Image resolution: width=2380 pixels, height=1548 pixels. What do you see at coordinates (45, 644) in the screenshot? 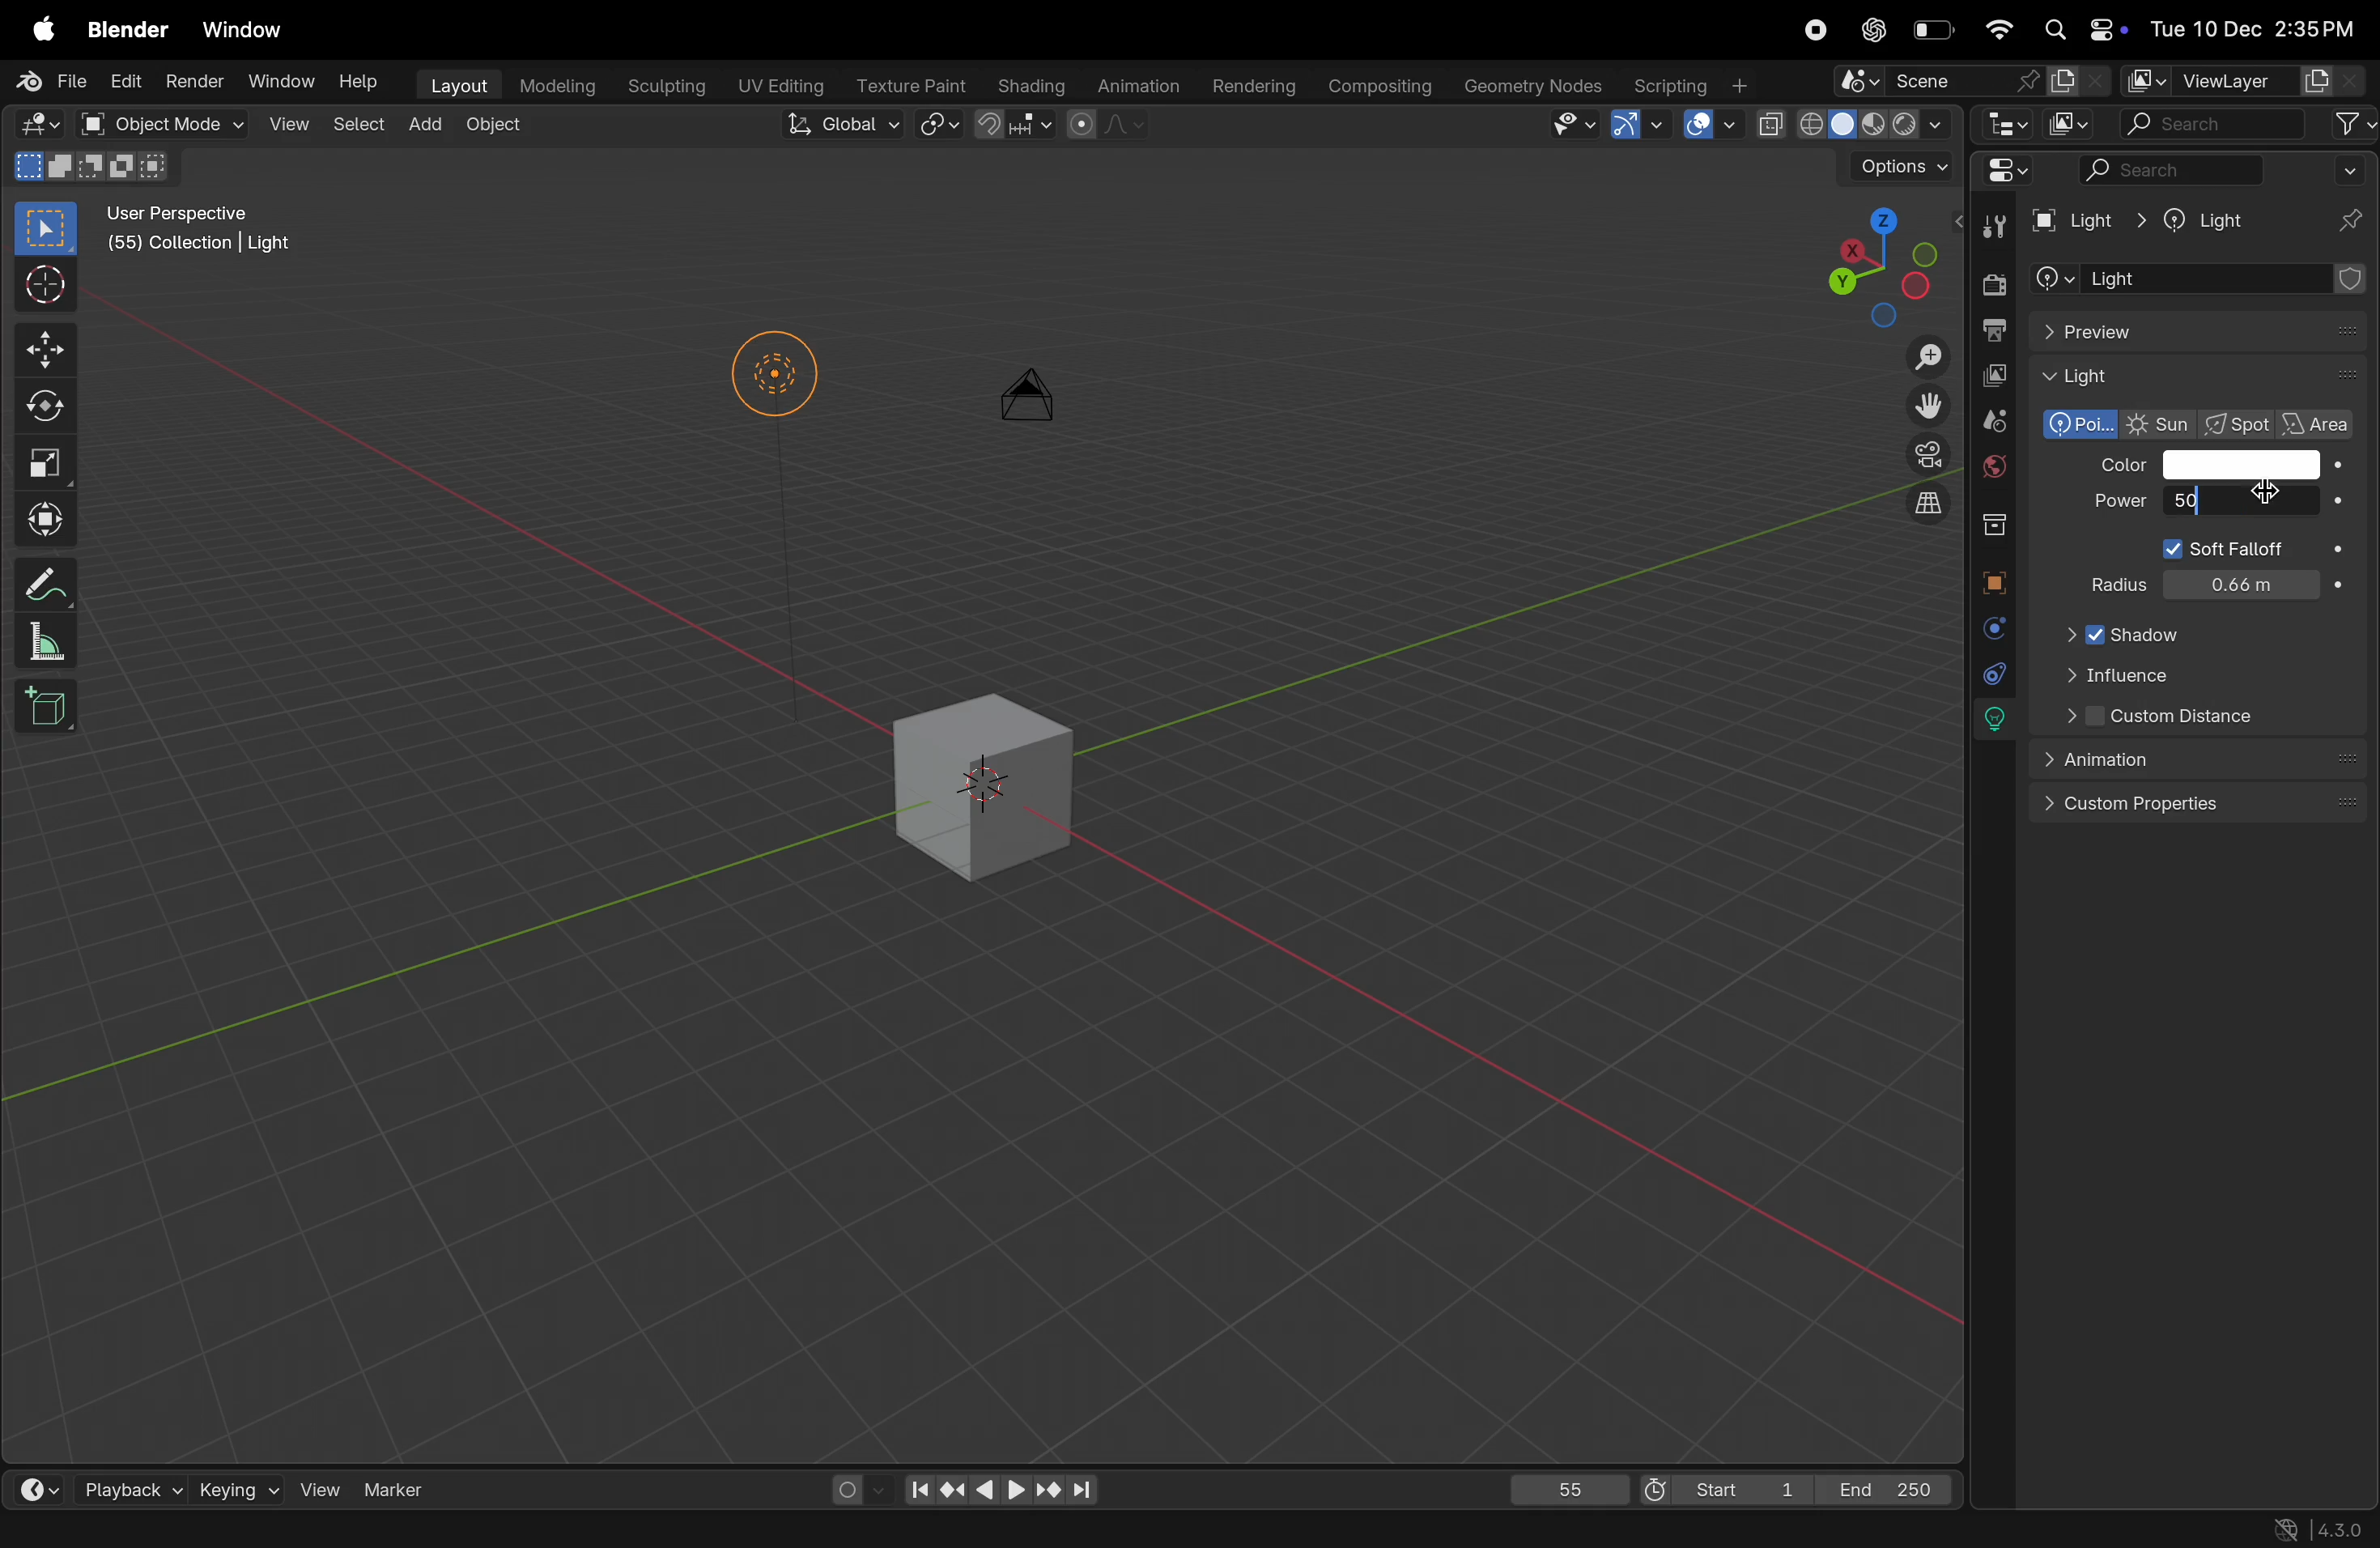
I see `scale` at bounding box center [45, 644].